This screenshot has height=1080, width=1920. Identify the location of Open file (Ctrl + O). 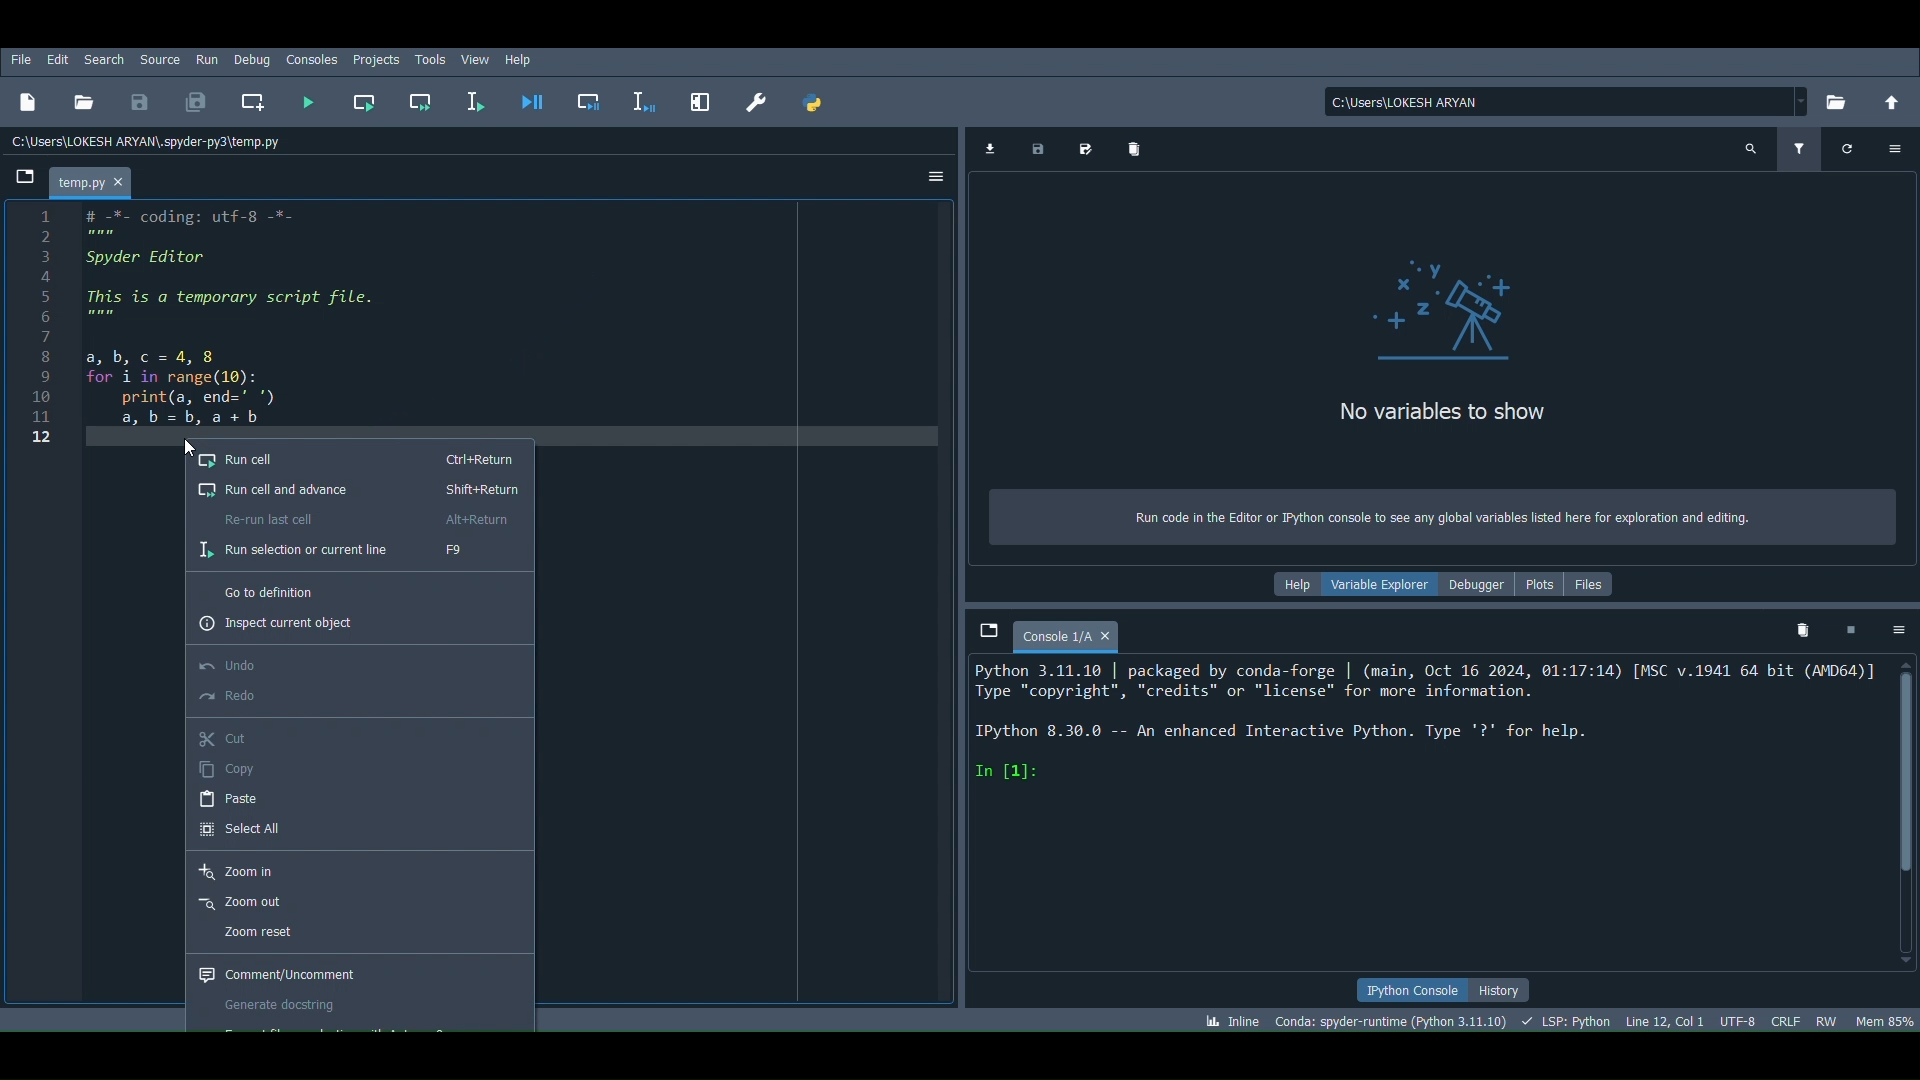
(88, 101).